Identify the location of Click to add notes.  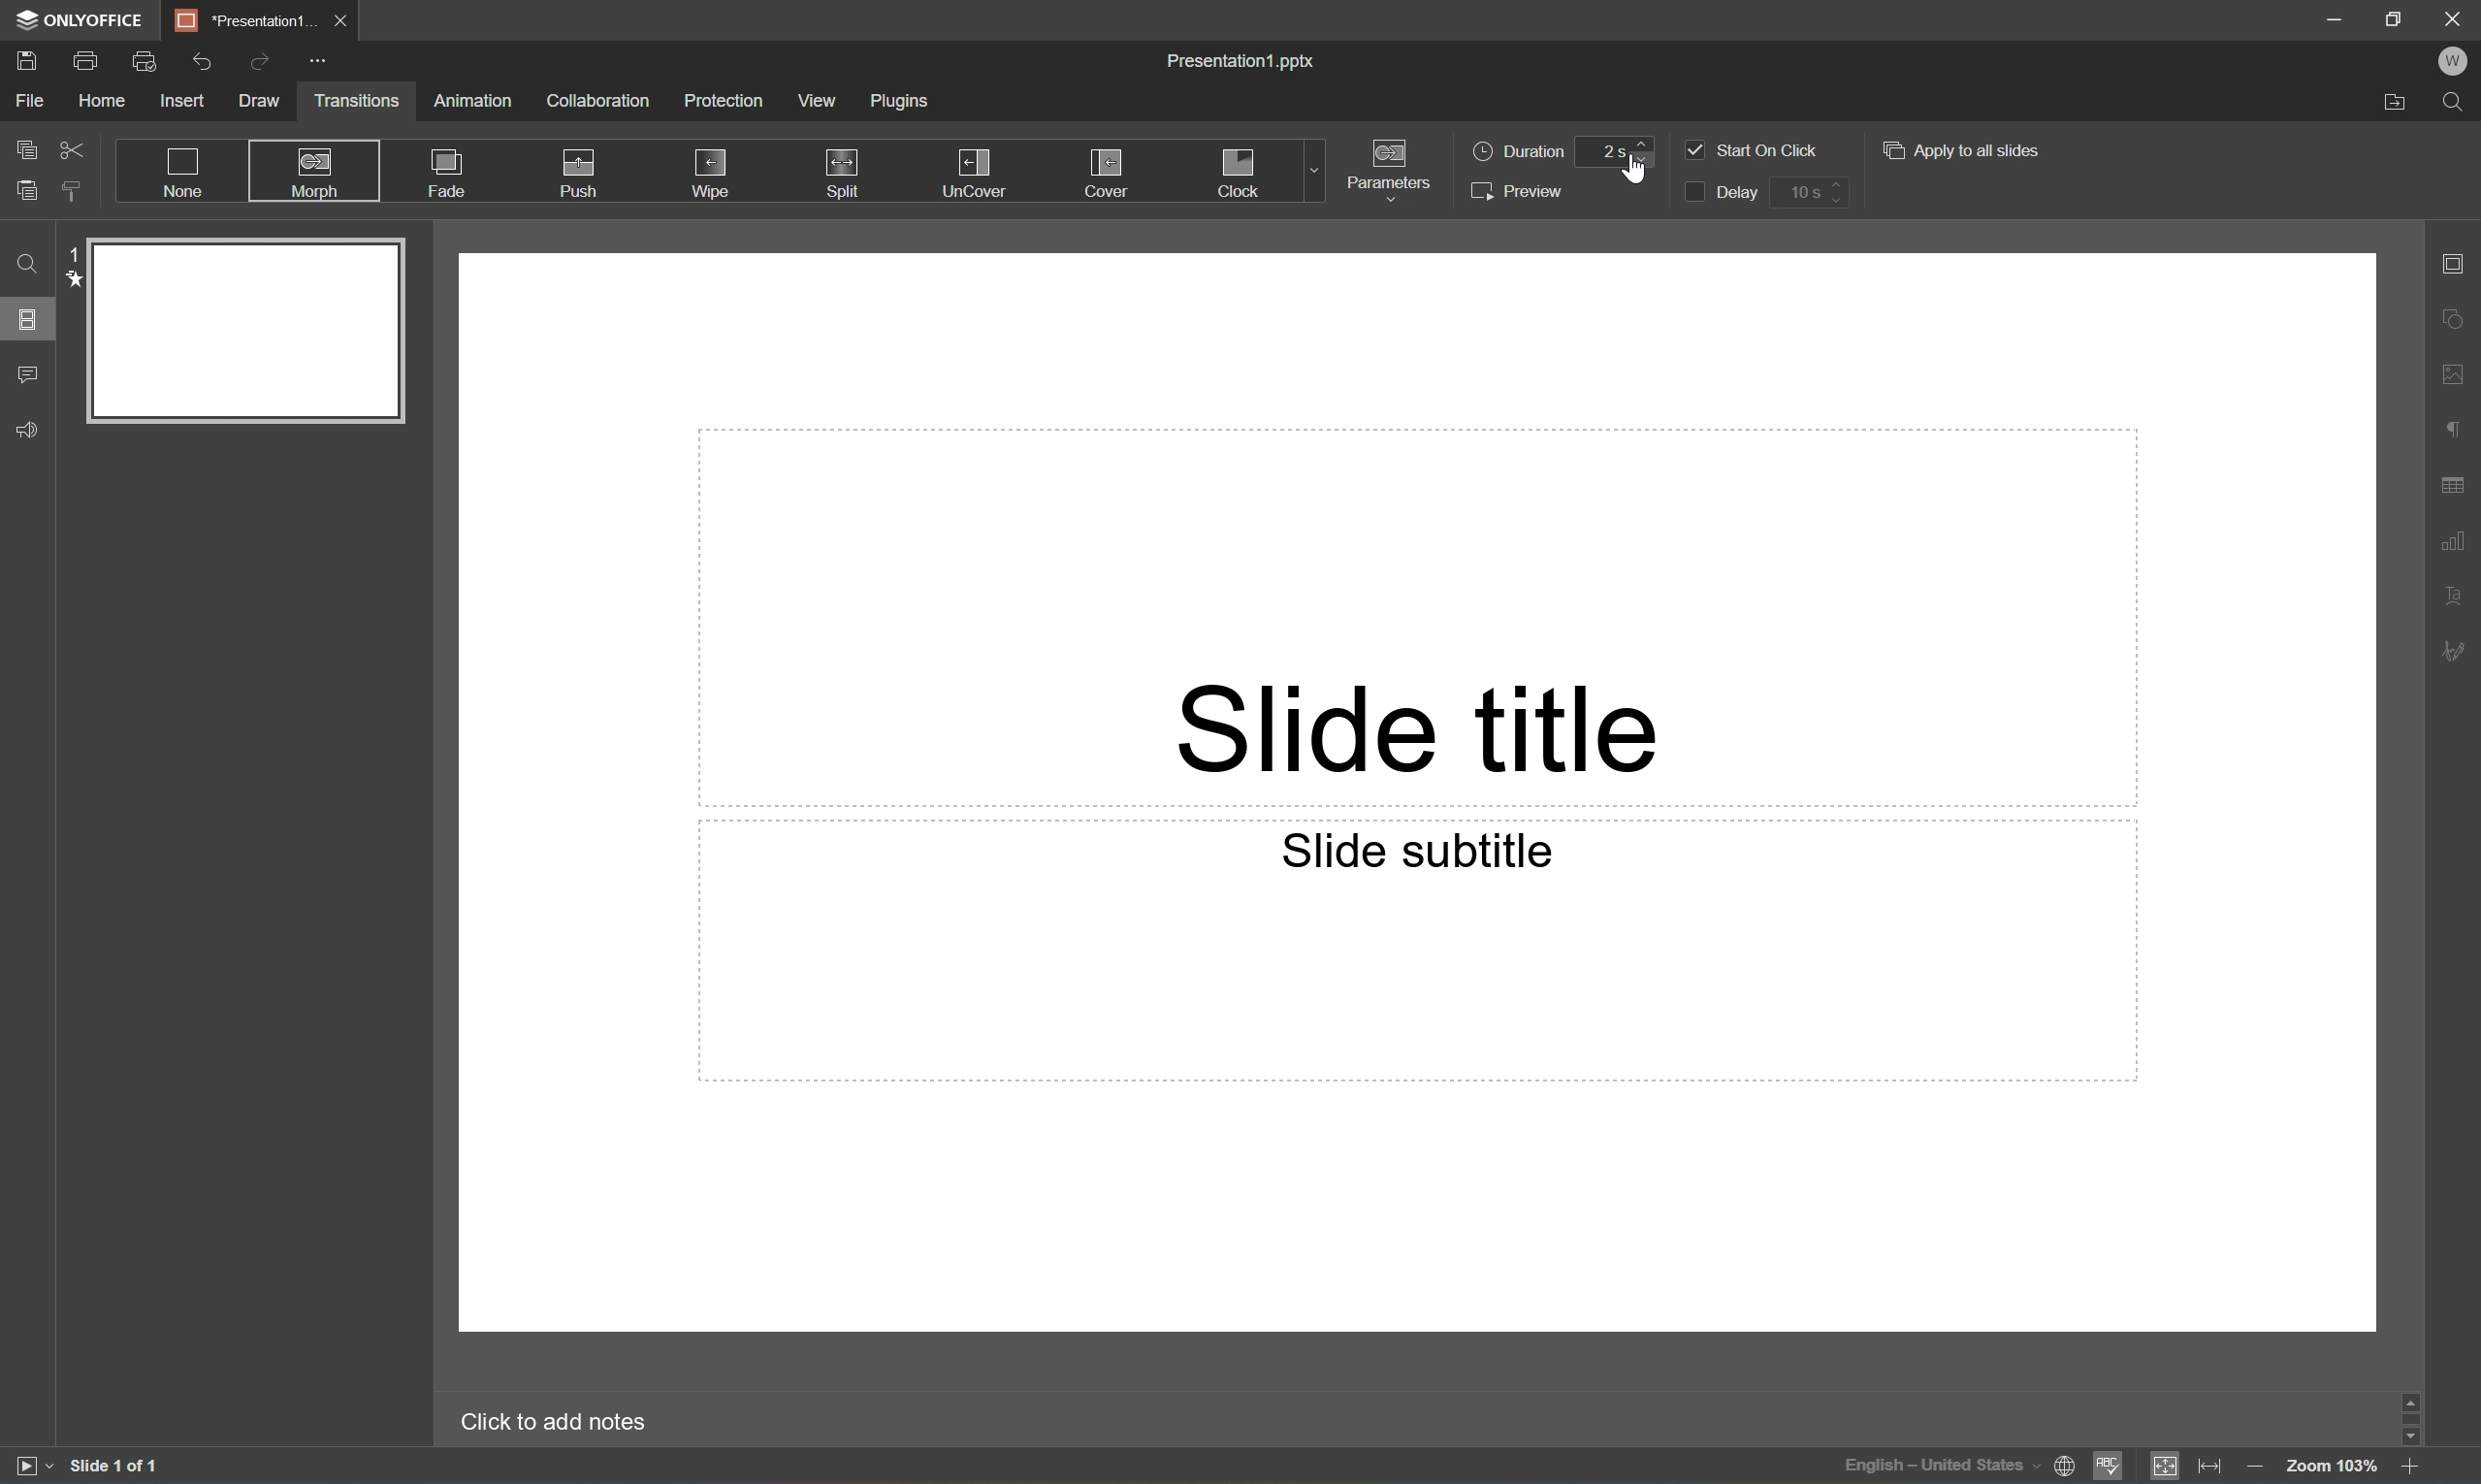
(557, 1421).